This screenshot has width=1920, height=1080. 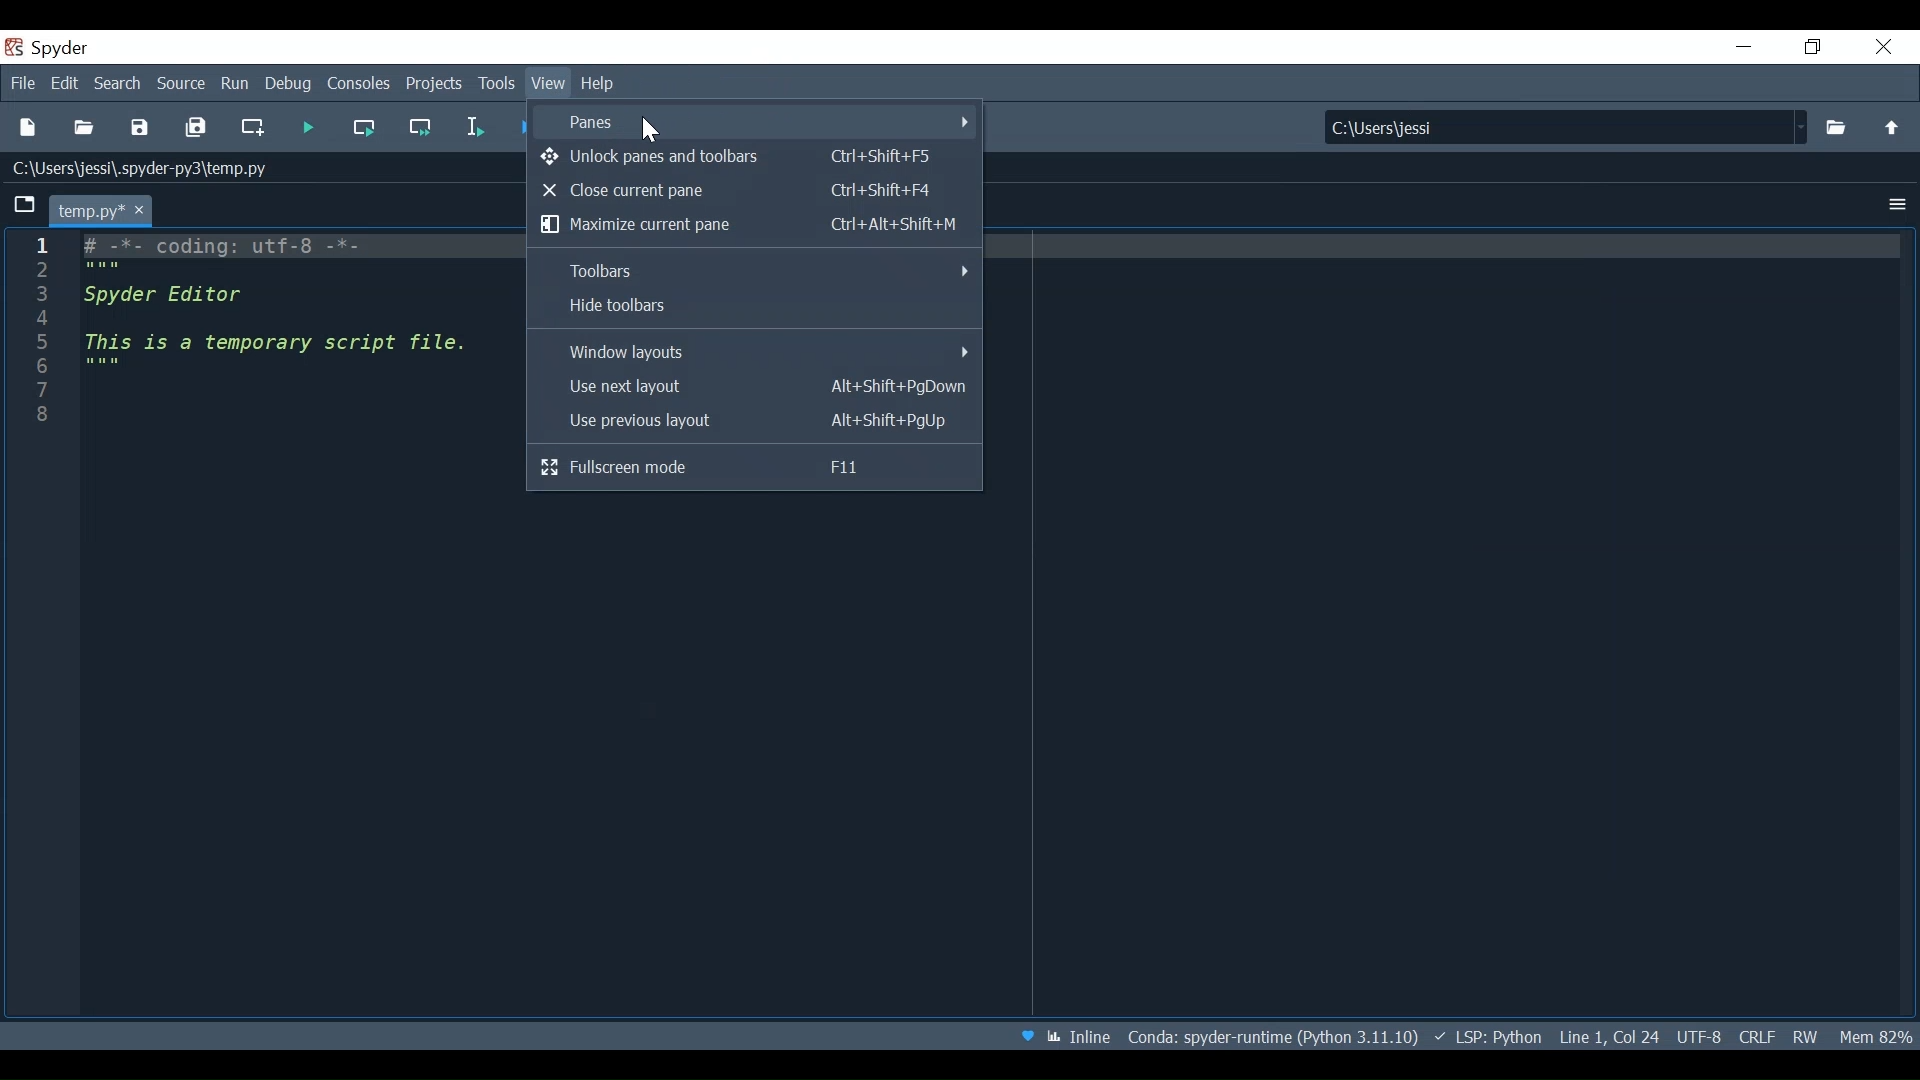 I want to click on Debug, so click(x=289, y=84).